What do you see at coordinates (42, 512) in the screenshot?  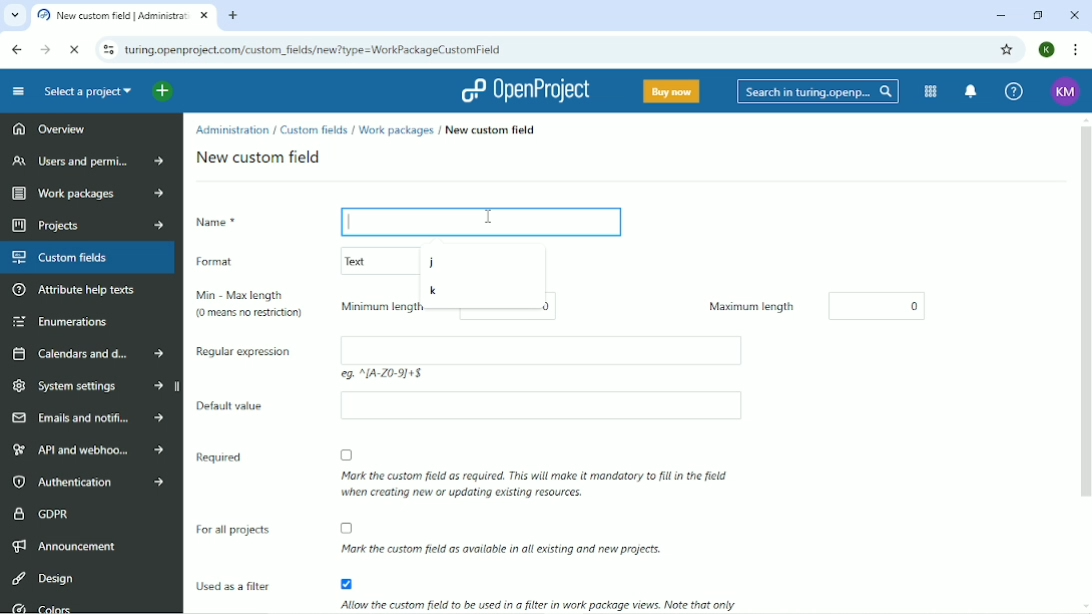 I see `GDPR` at bounding box center [42, 512].